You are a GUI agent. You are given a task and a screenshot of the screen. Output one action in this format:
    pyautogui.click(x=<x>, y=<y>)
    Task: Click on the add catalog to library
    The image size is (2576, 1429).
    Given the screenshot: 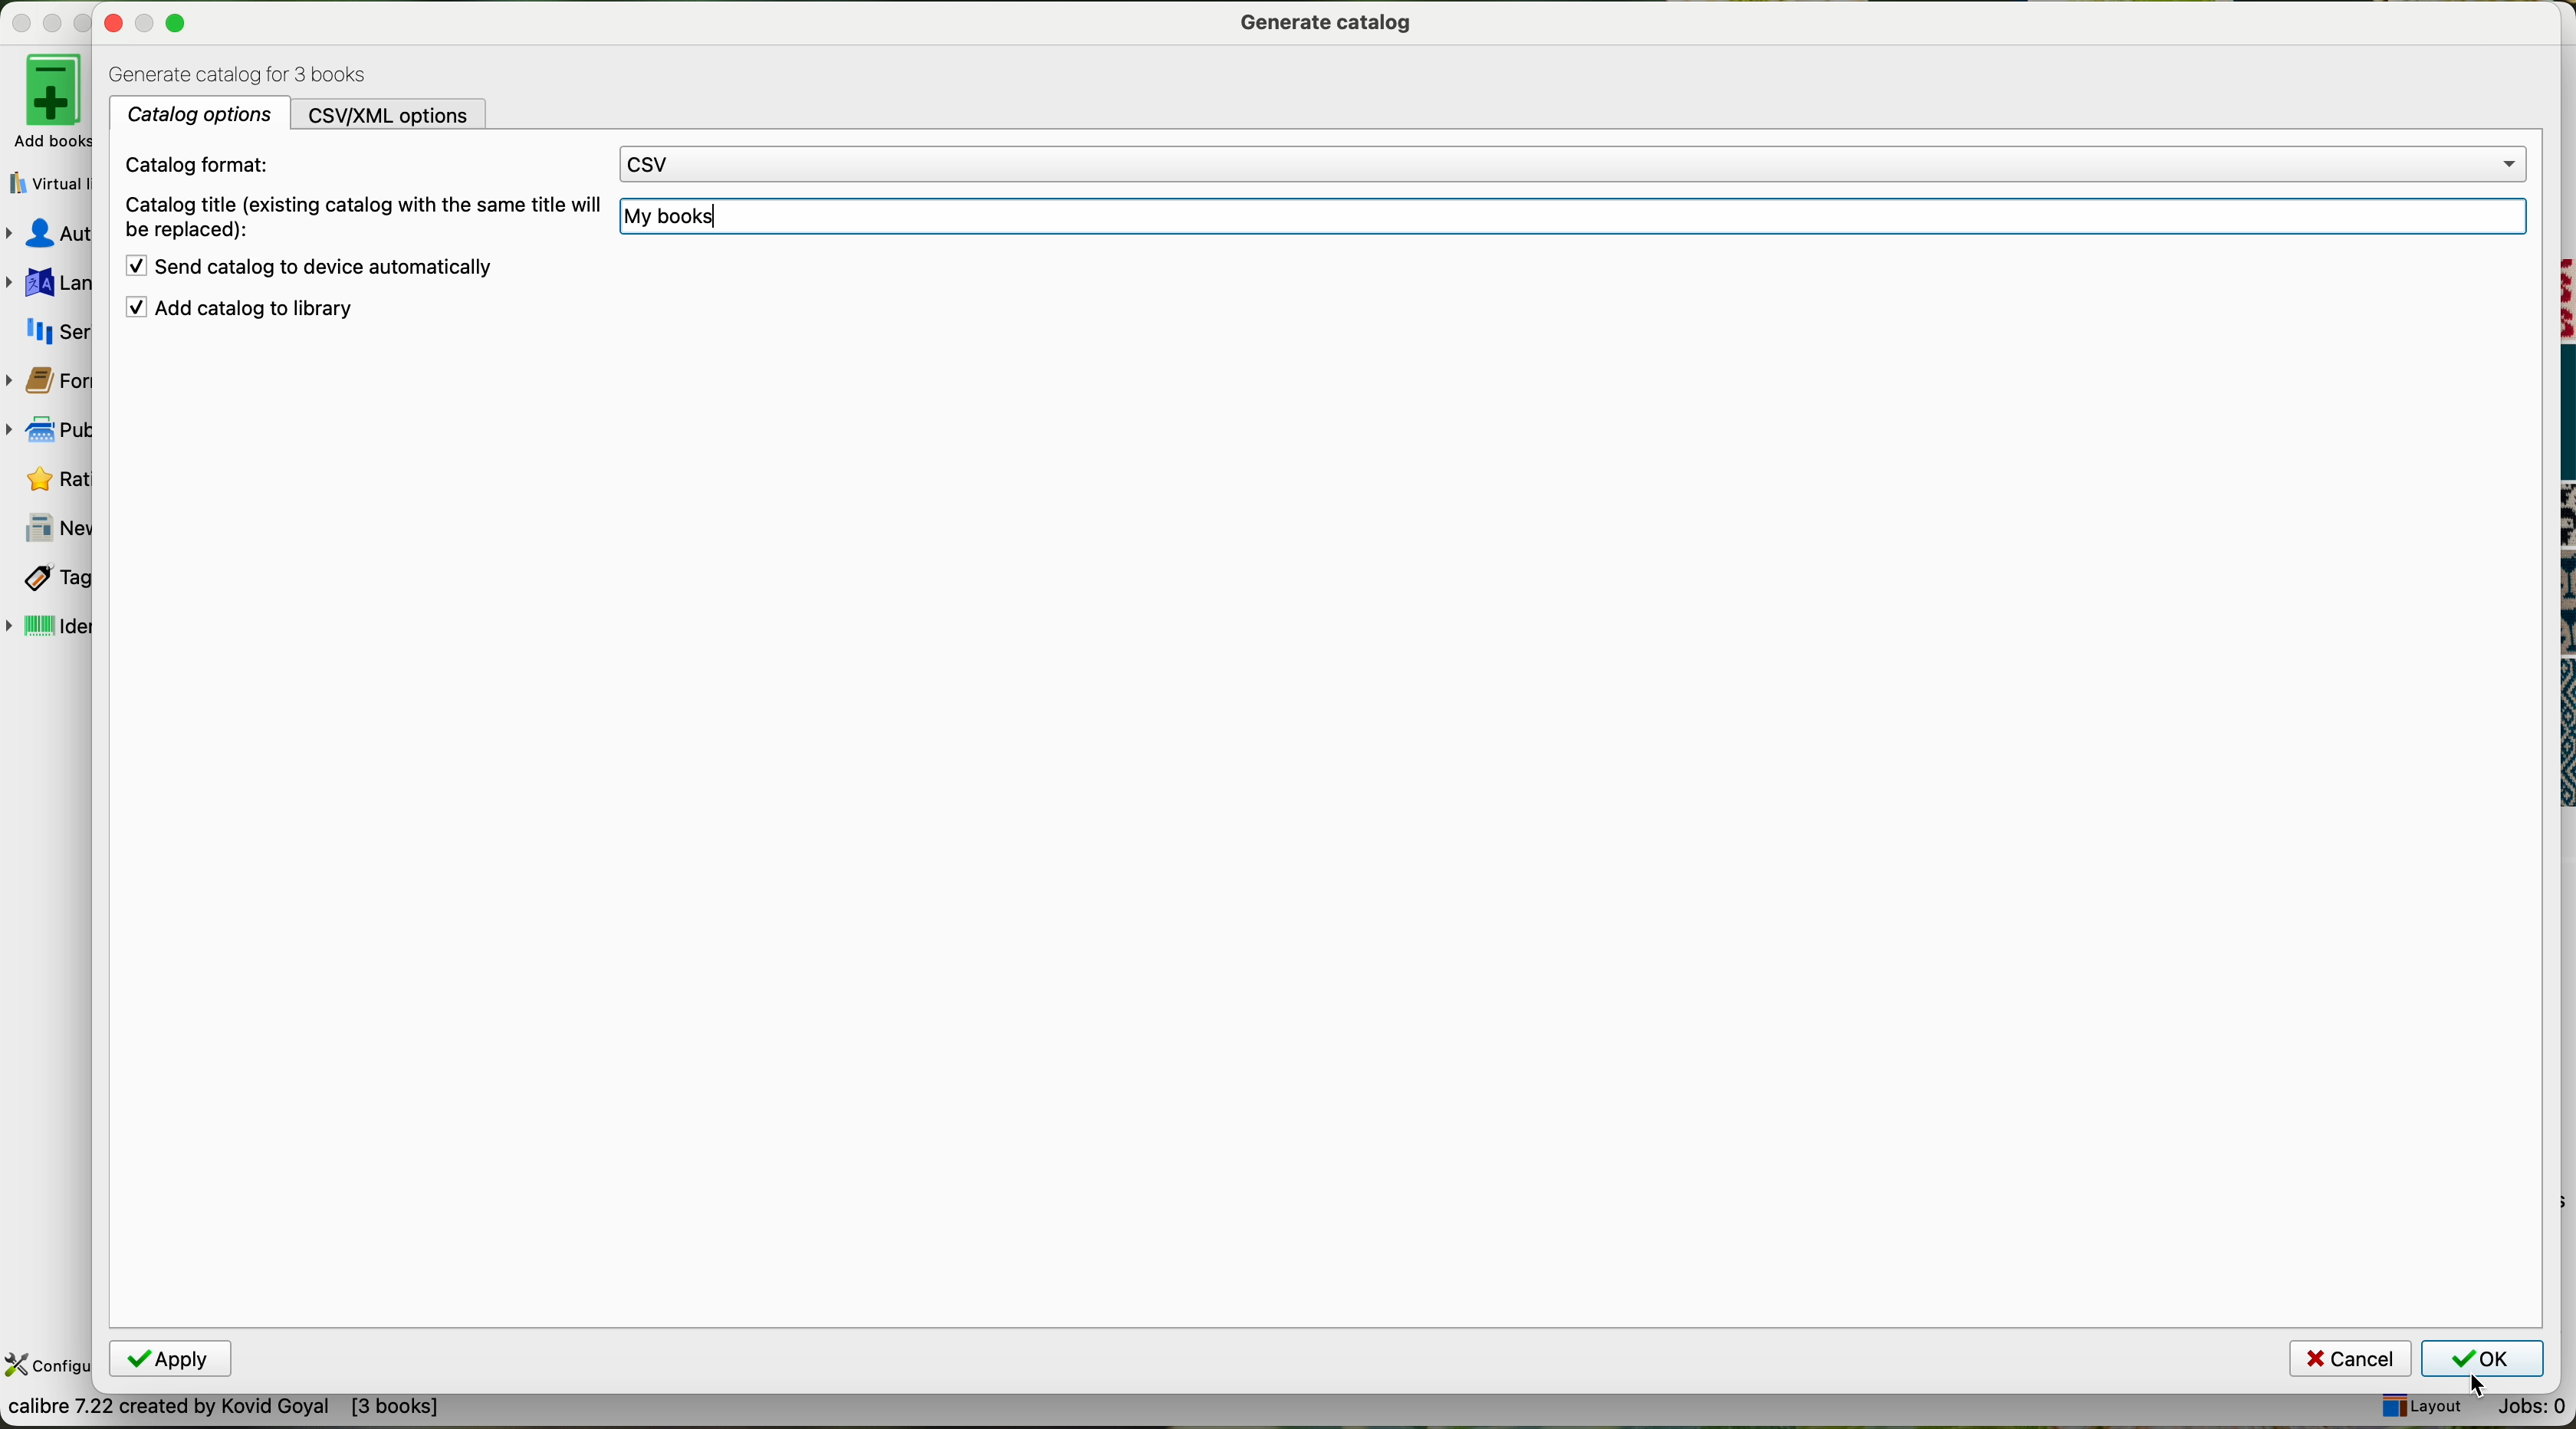 What is the action you would take?
    pyautogui.click(x=238, y=307)
    